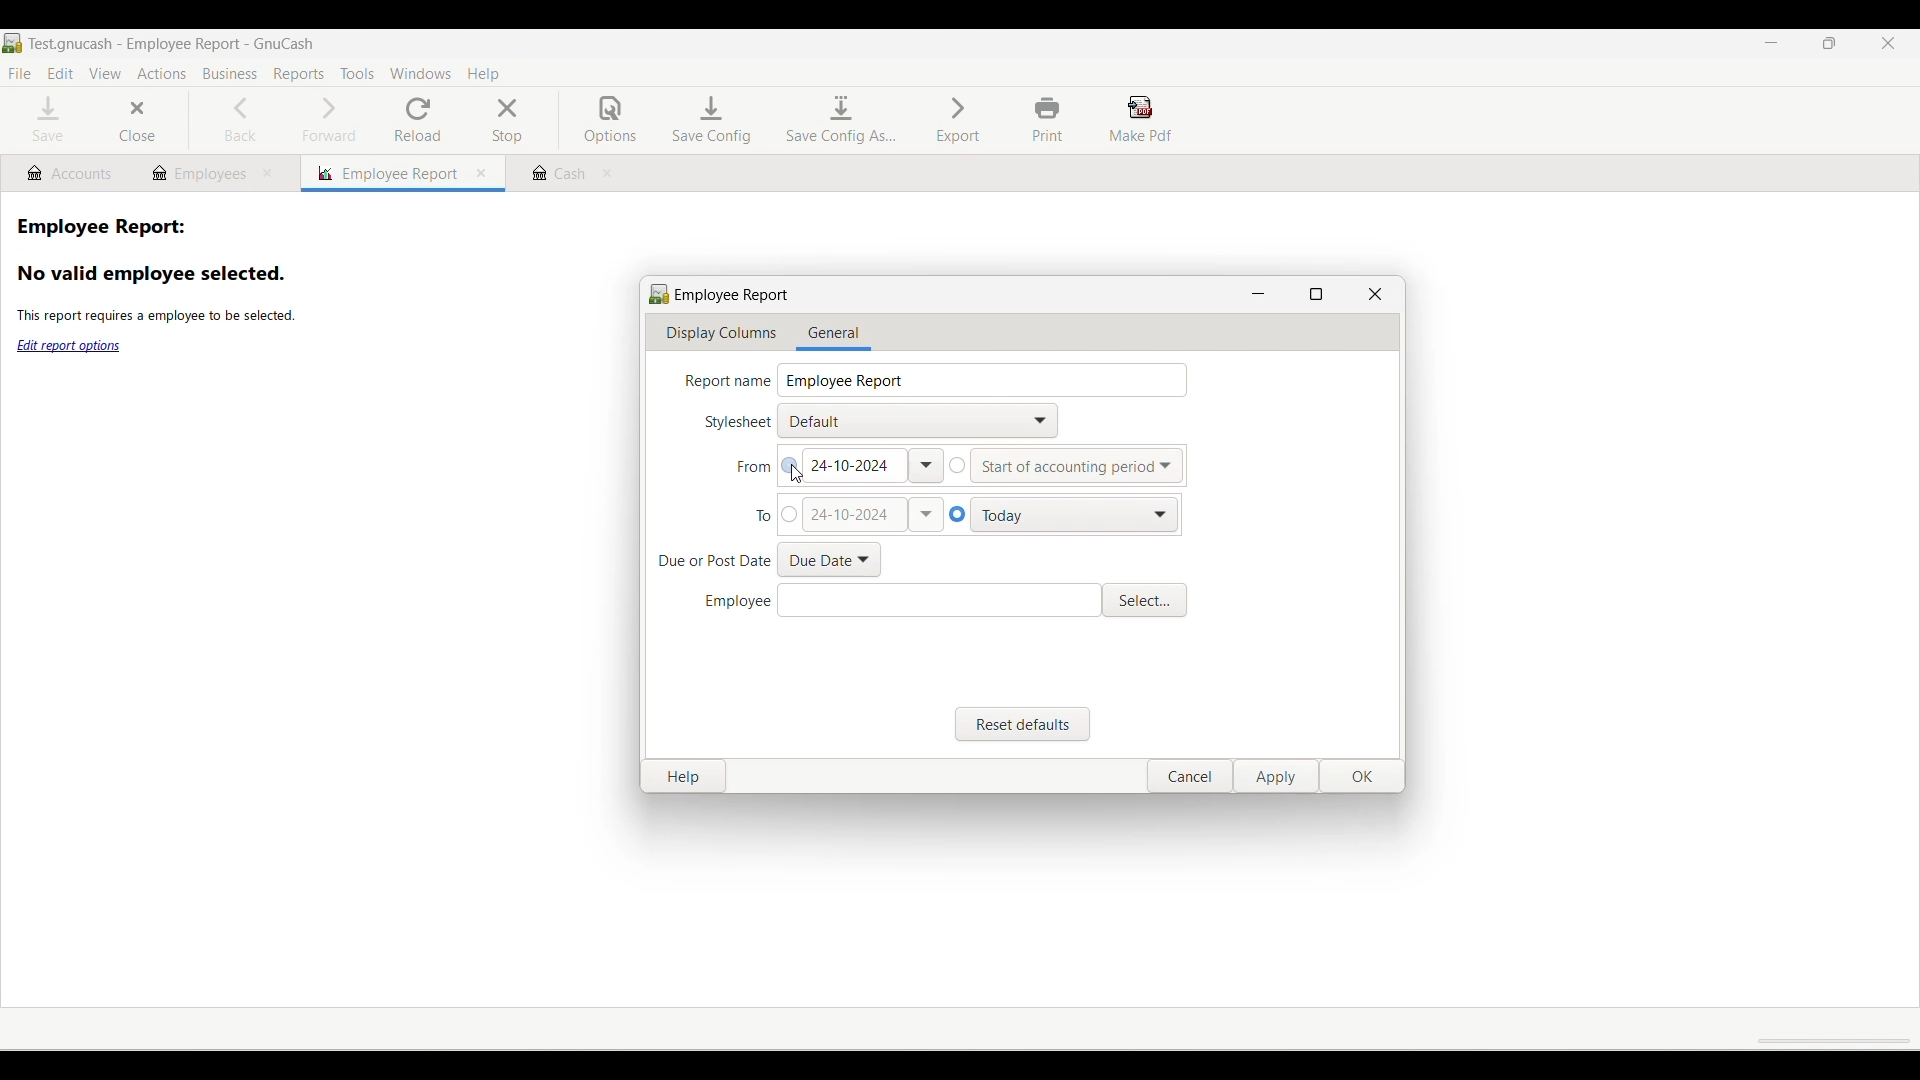 Image resolution: width=1920 pixels, height=1080 pixels. What do you see at coordinates (937, 600) in the screenshot?
I see `Enter employee detail manually` at bounding box center [937, 600].